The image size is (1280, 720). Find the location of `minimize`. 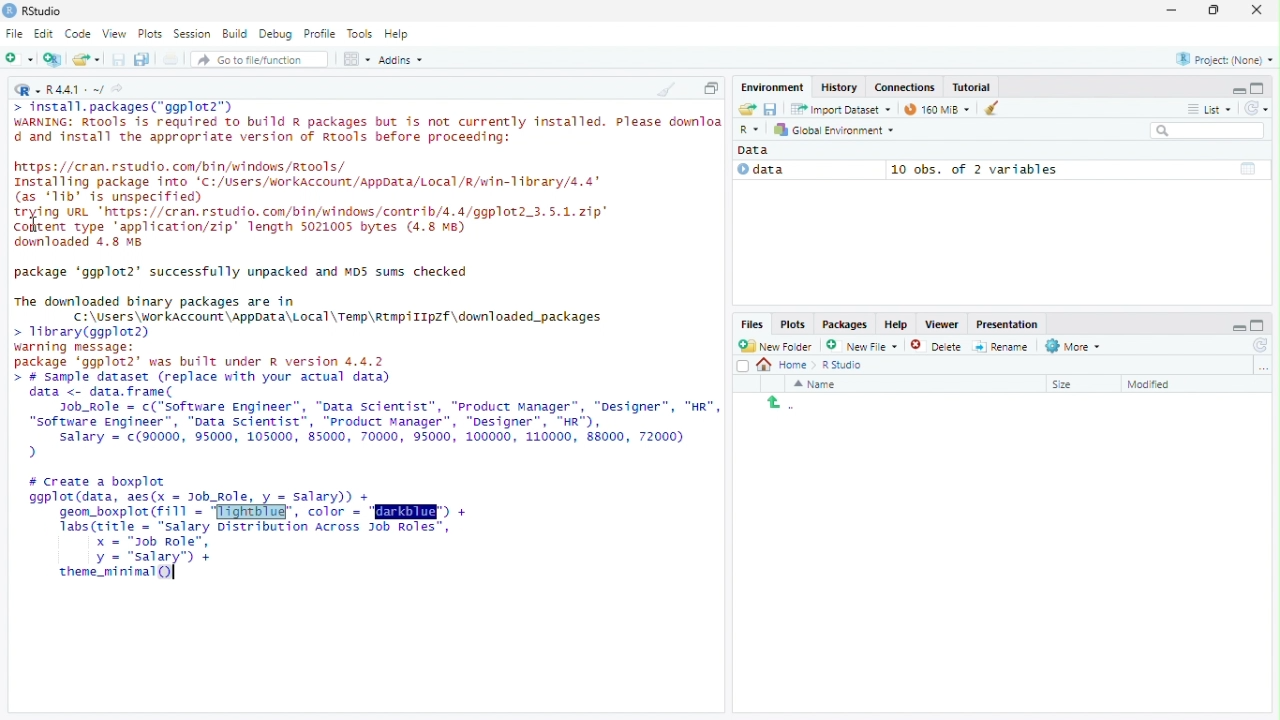

minimize is located at coordinates (1238, 89).